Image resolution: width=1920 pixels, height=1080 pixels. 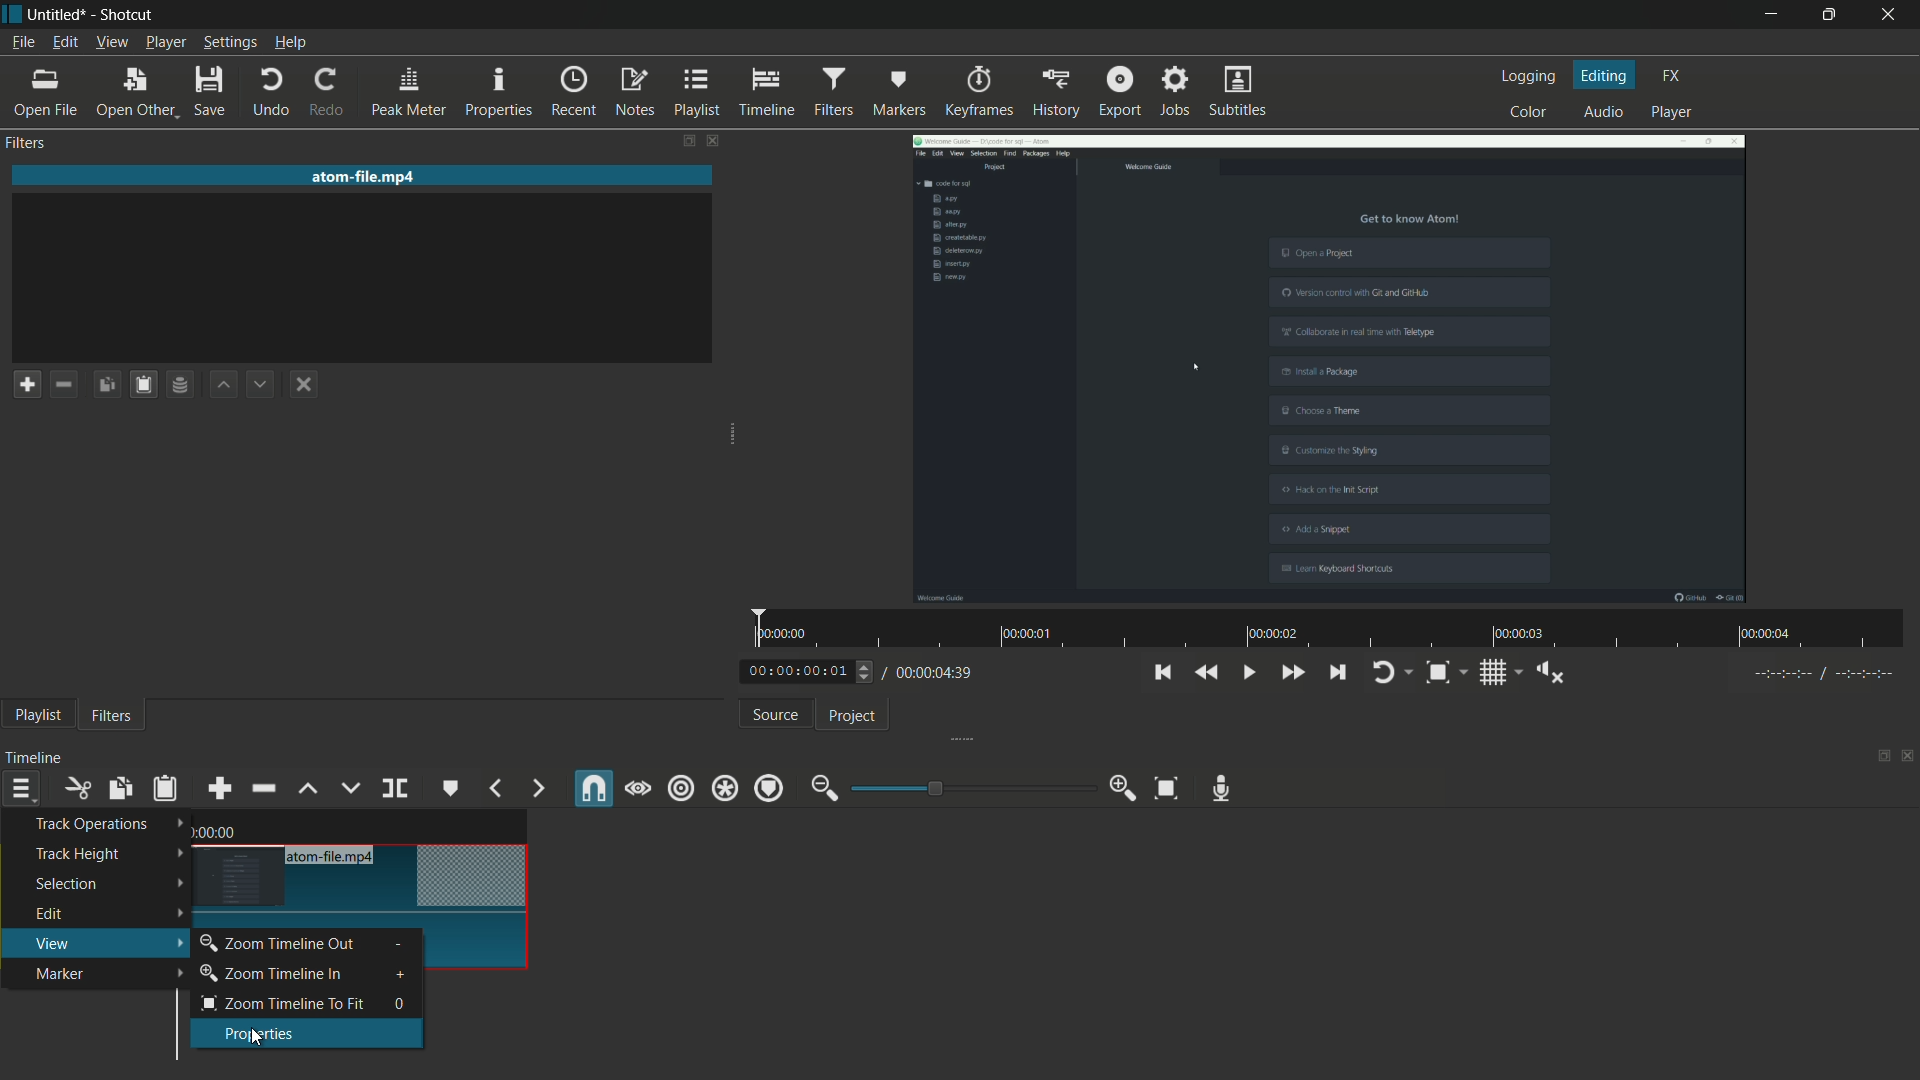 I want to click on create or edit marker, so click(x=451, y=788).